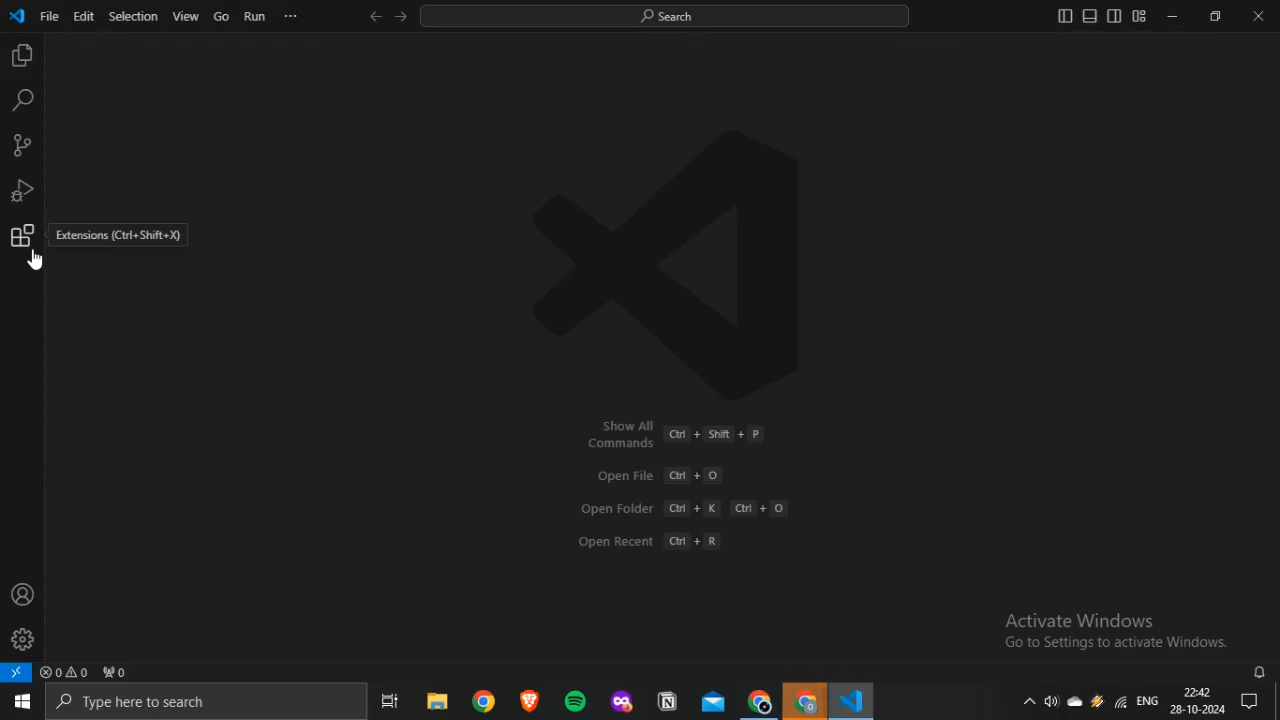 Image resolution: width=1280 pixels, height=720 pixels. What do you see at coordinates (622, 700) in the screenshot?
I see `mozilla firefox` at bounding box center [622, 700].